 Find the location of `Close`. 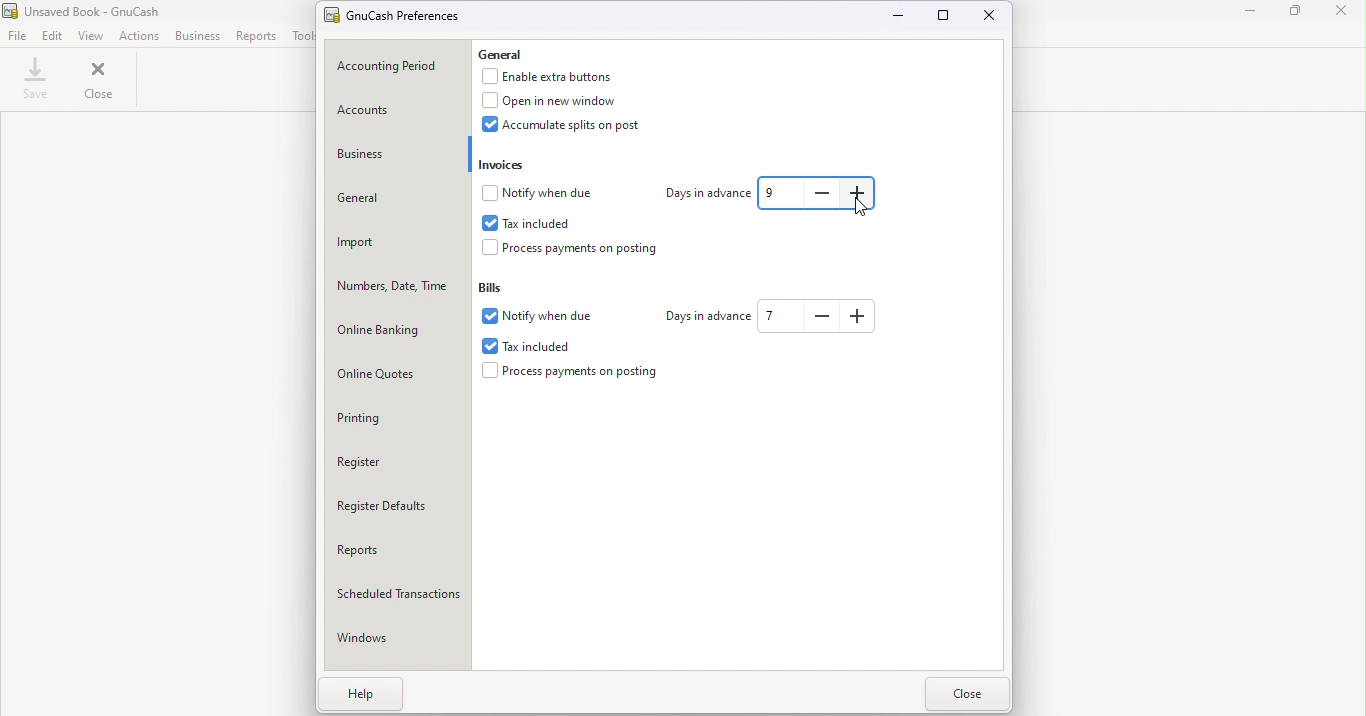

Close is located at coordinates (98, 83).